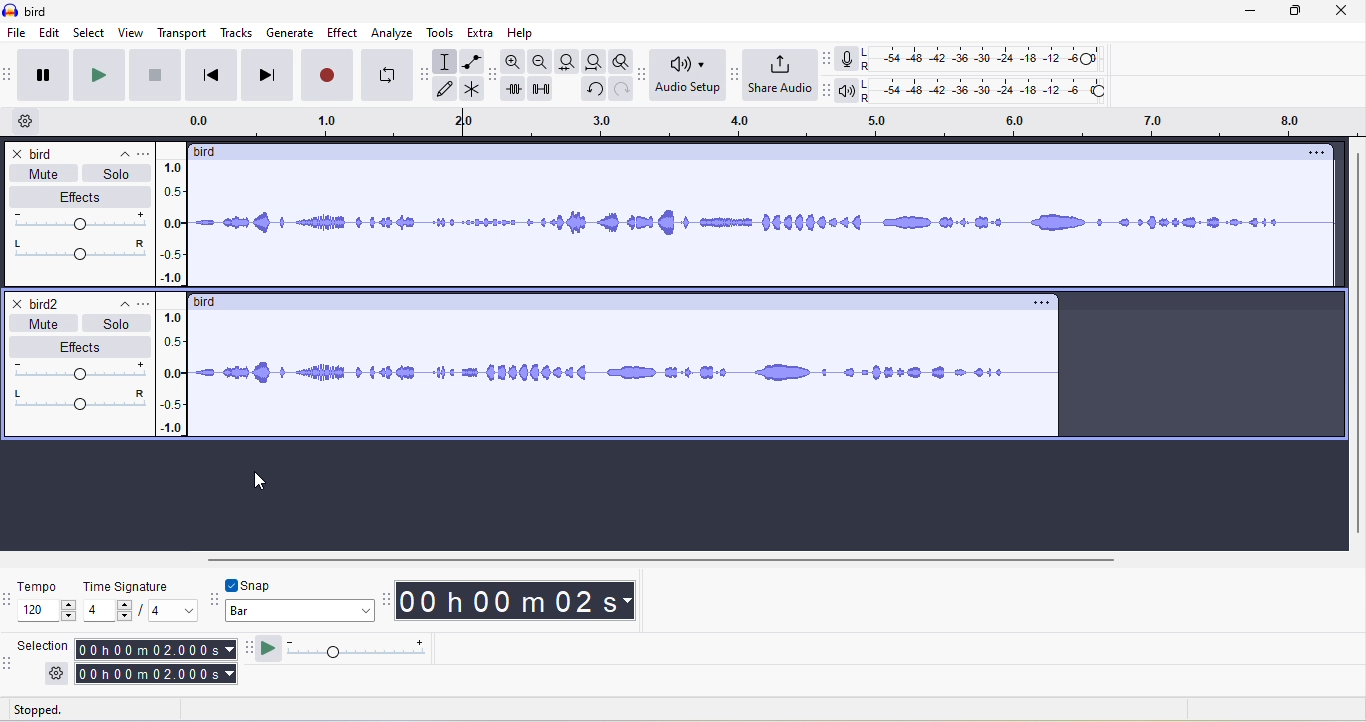 The image size is (1366, 722). What do you see at coordinates (491, 76) in the screenshot?
I see `audacity edit tool` at bounding box center [491, 76].